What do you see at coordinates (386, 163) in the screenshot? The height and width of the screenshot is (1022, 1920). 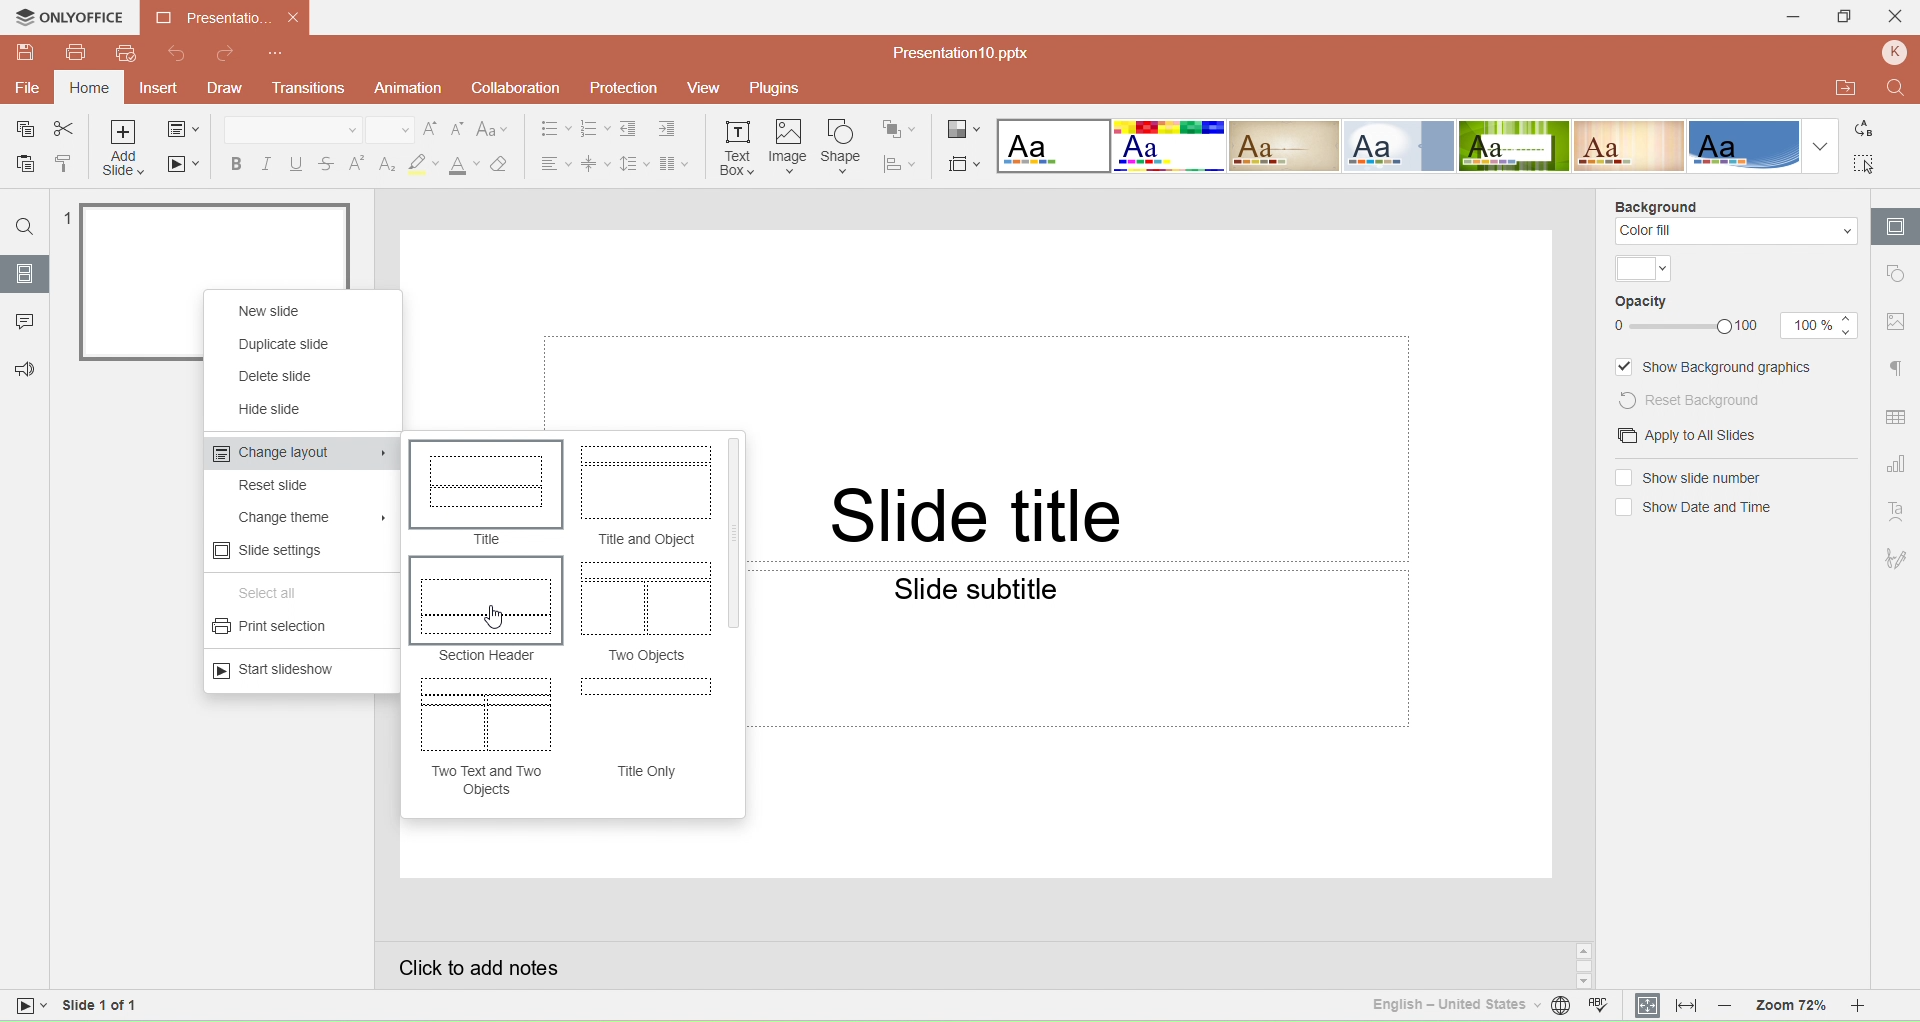 I see `Subscript` at bounding box center [386, 163].